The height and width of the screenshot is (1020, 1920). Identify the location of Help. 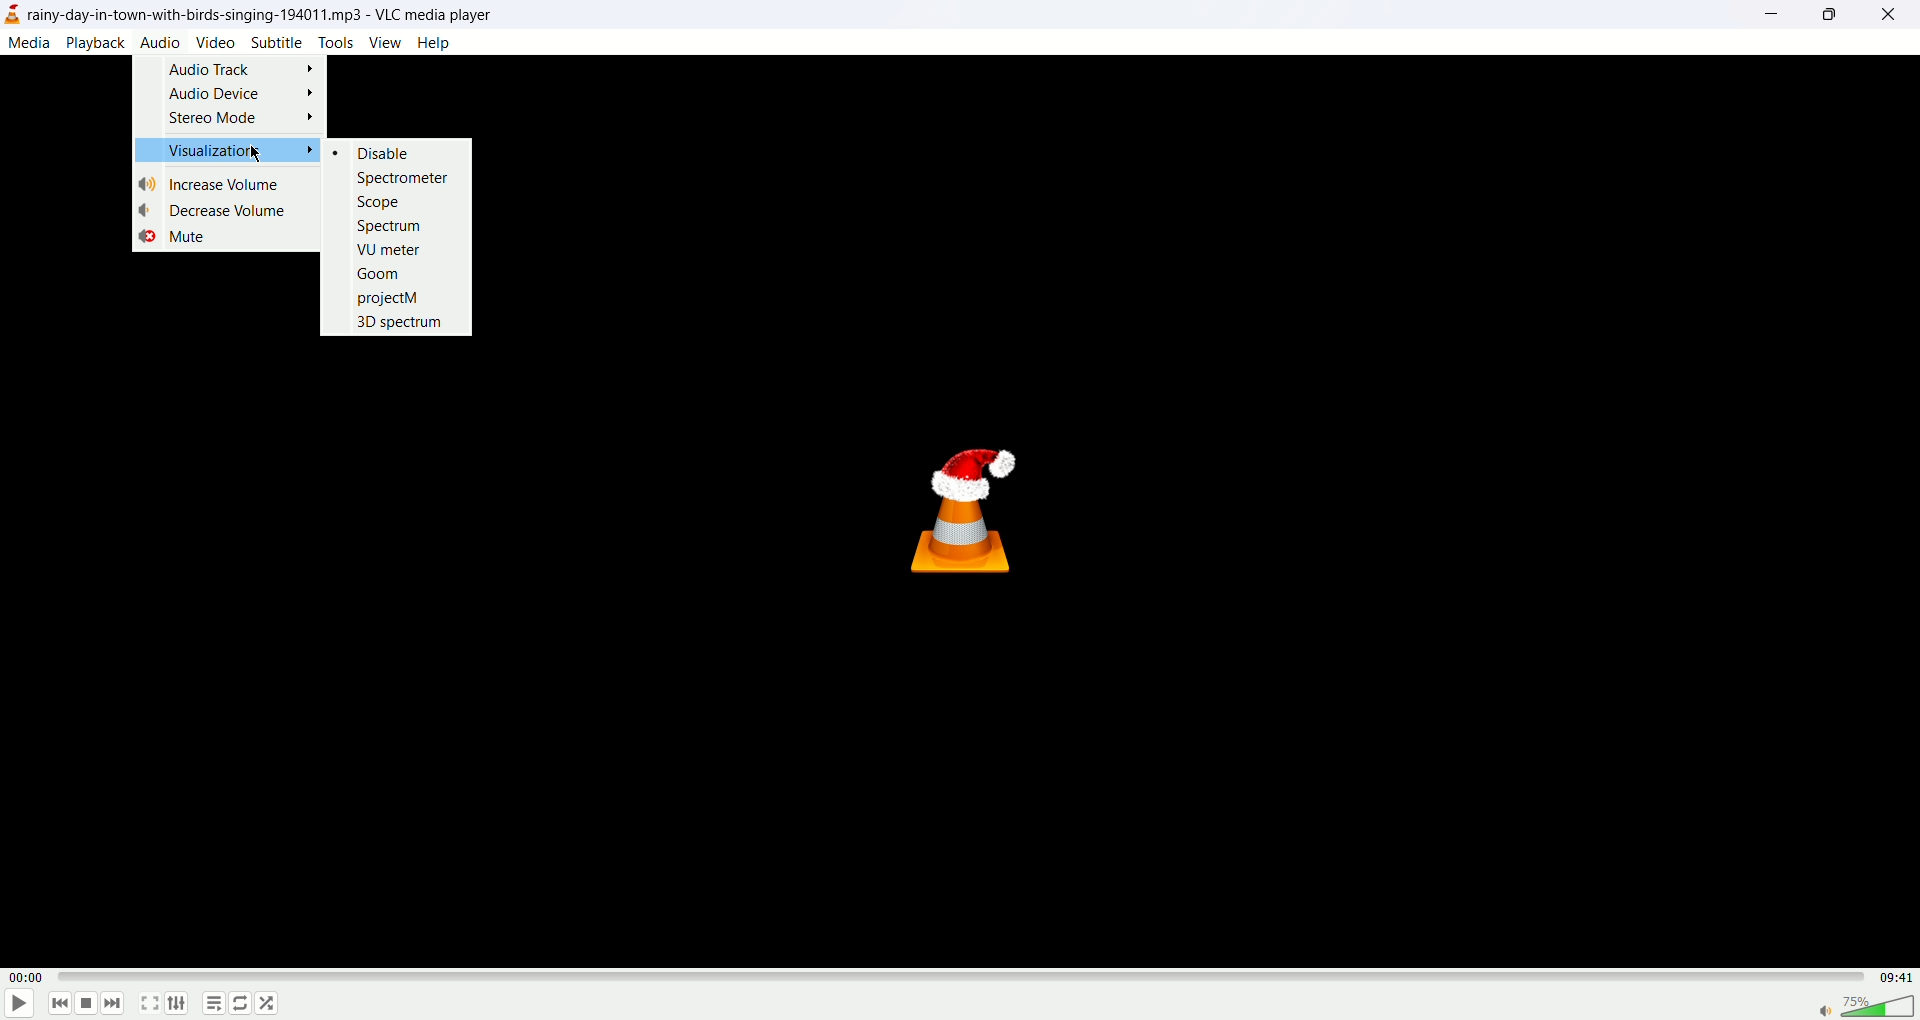
(434, 41).